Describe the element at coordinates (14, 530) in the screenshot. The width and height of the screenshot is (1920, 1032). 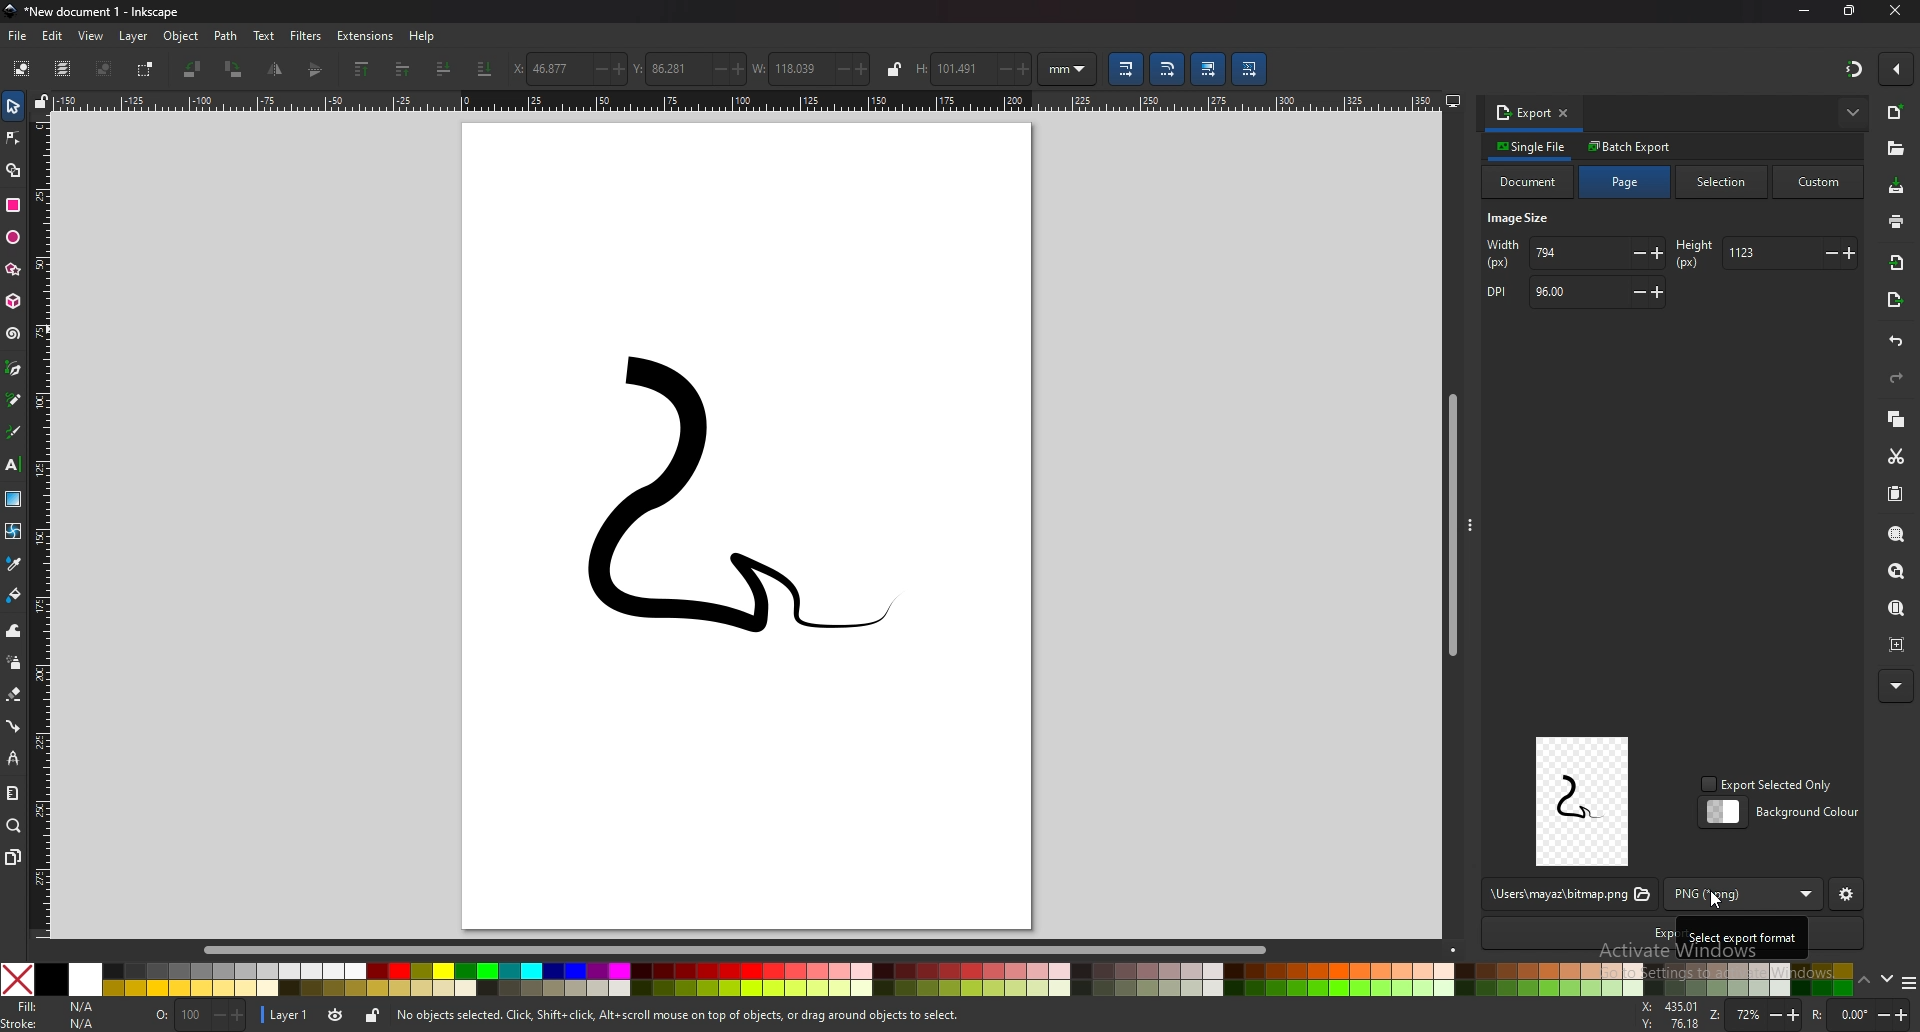
I see `mesh` at that location.